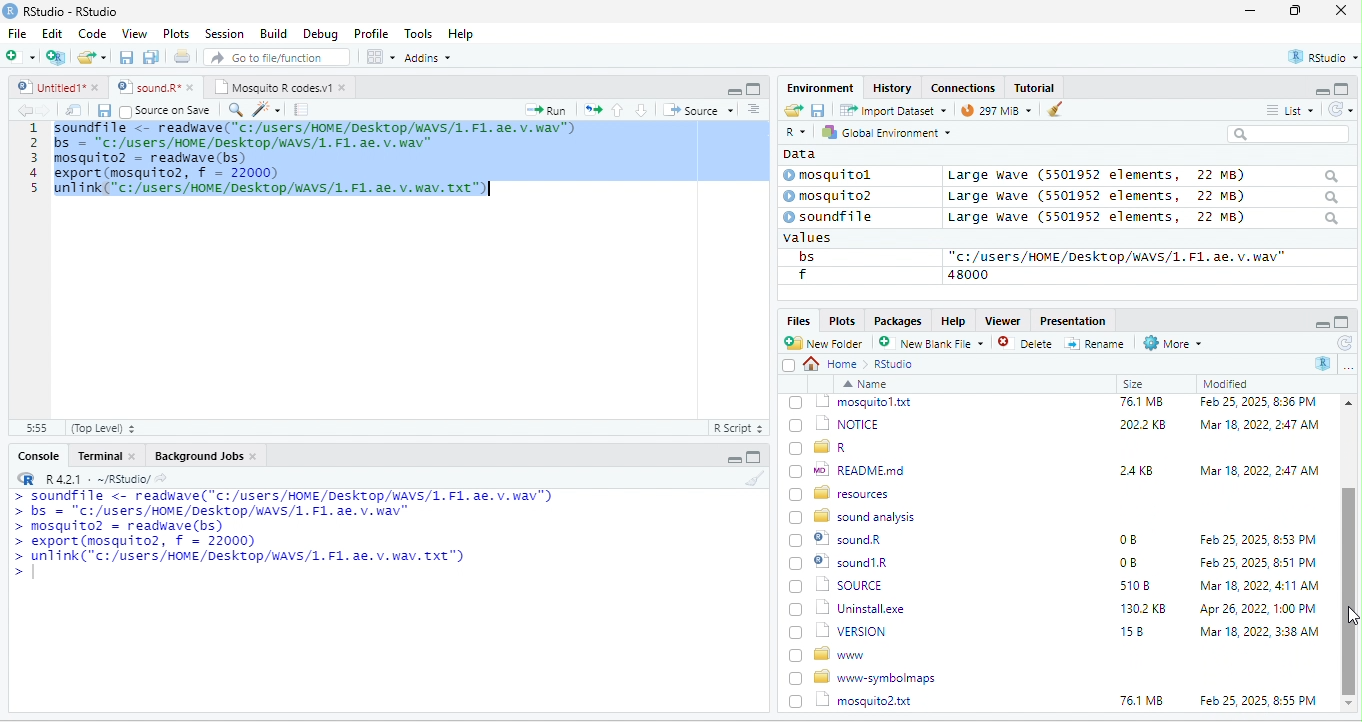 The image size is (1362, 722). I want to click on © mosquitol, so click(842, 175).